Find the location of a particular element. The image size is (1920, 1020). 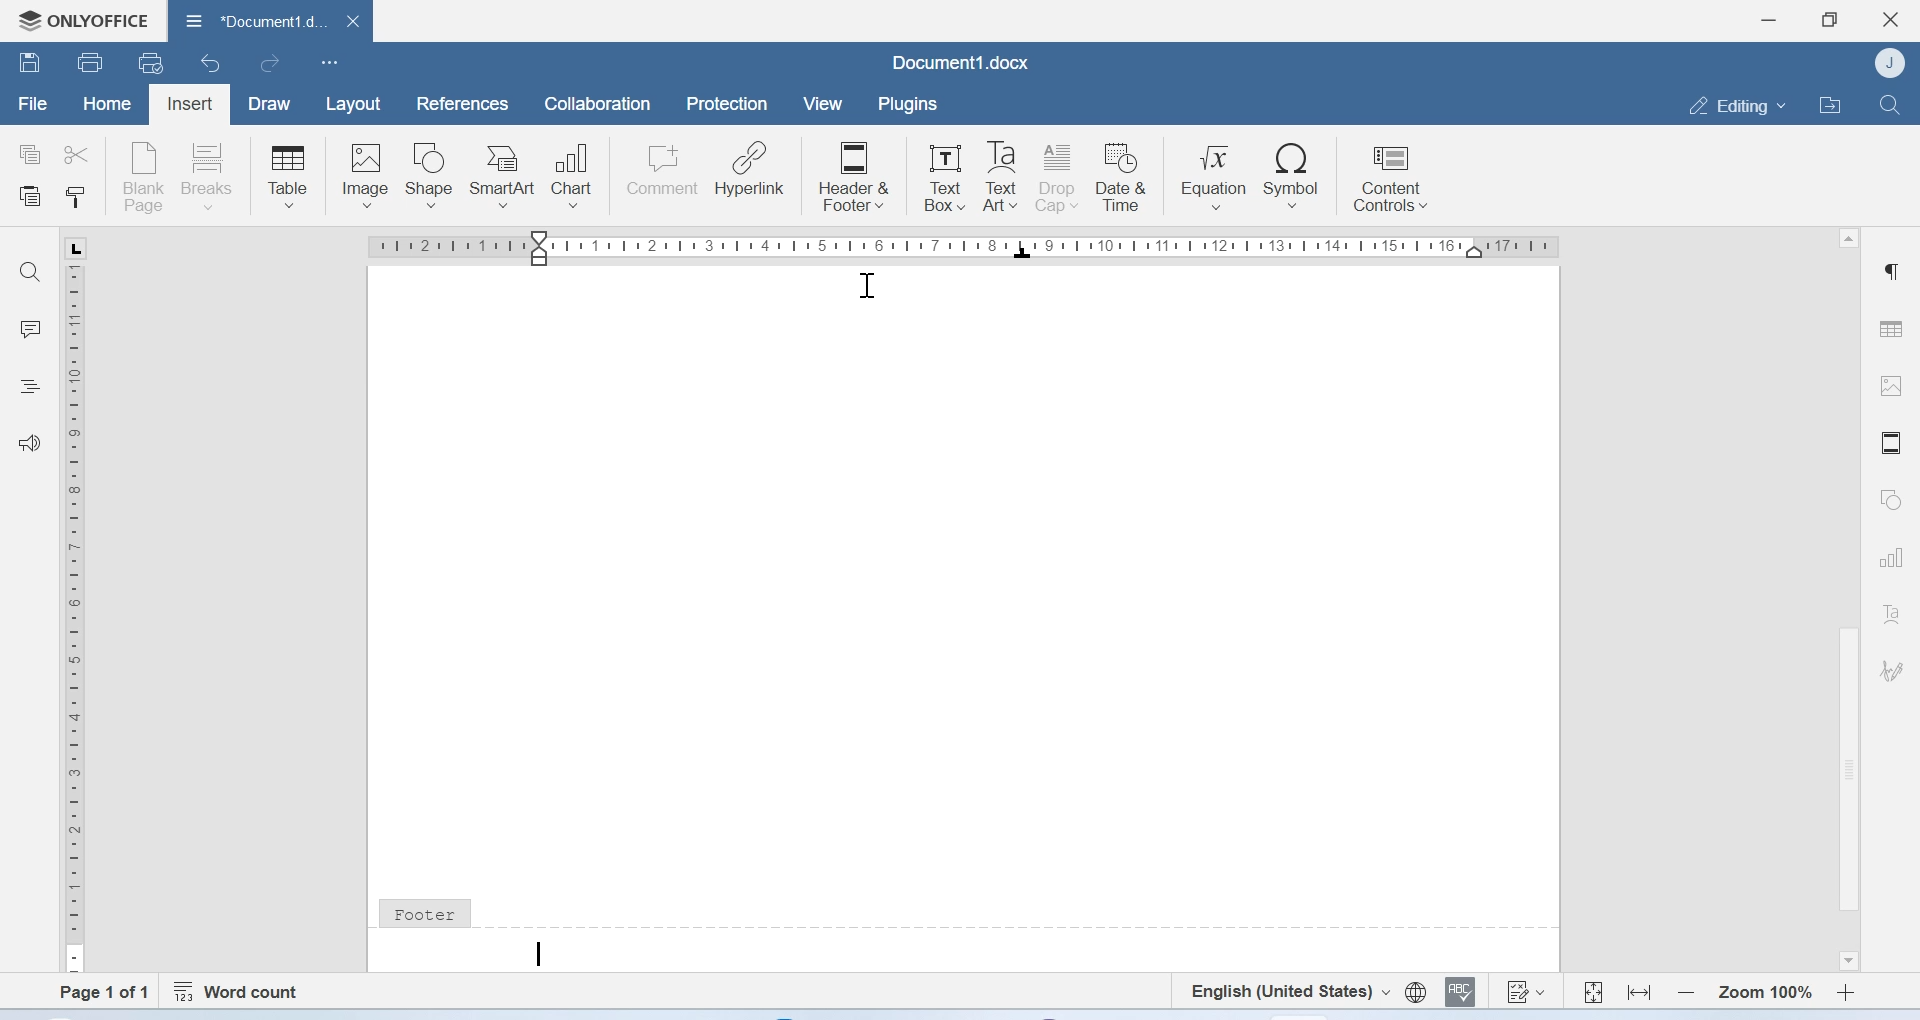

redo is located at coordinates (270, 66).